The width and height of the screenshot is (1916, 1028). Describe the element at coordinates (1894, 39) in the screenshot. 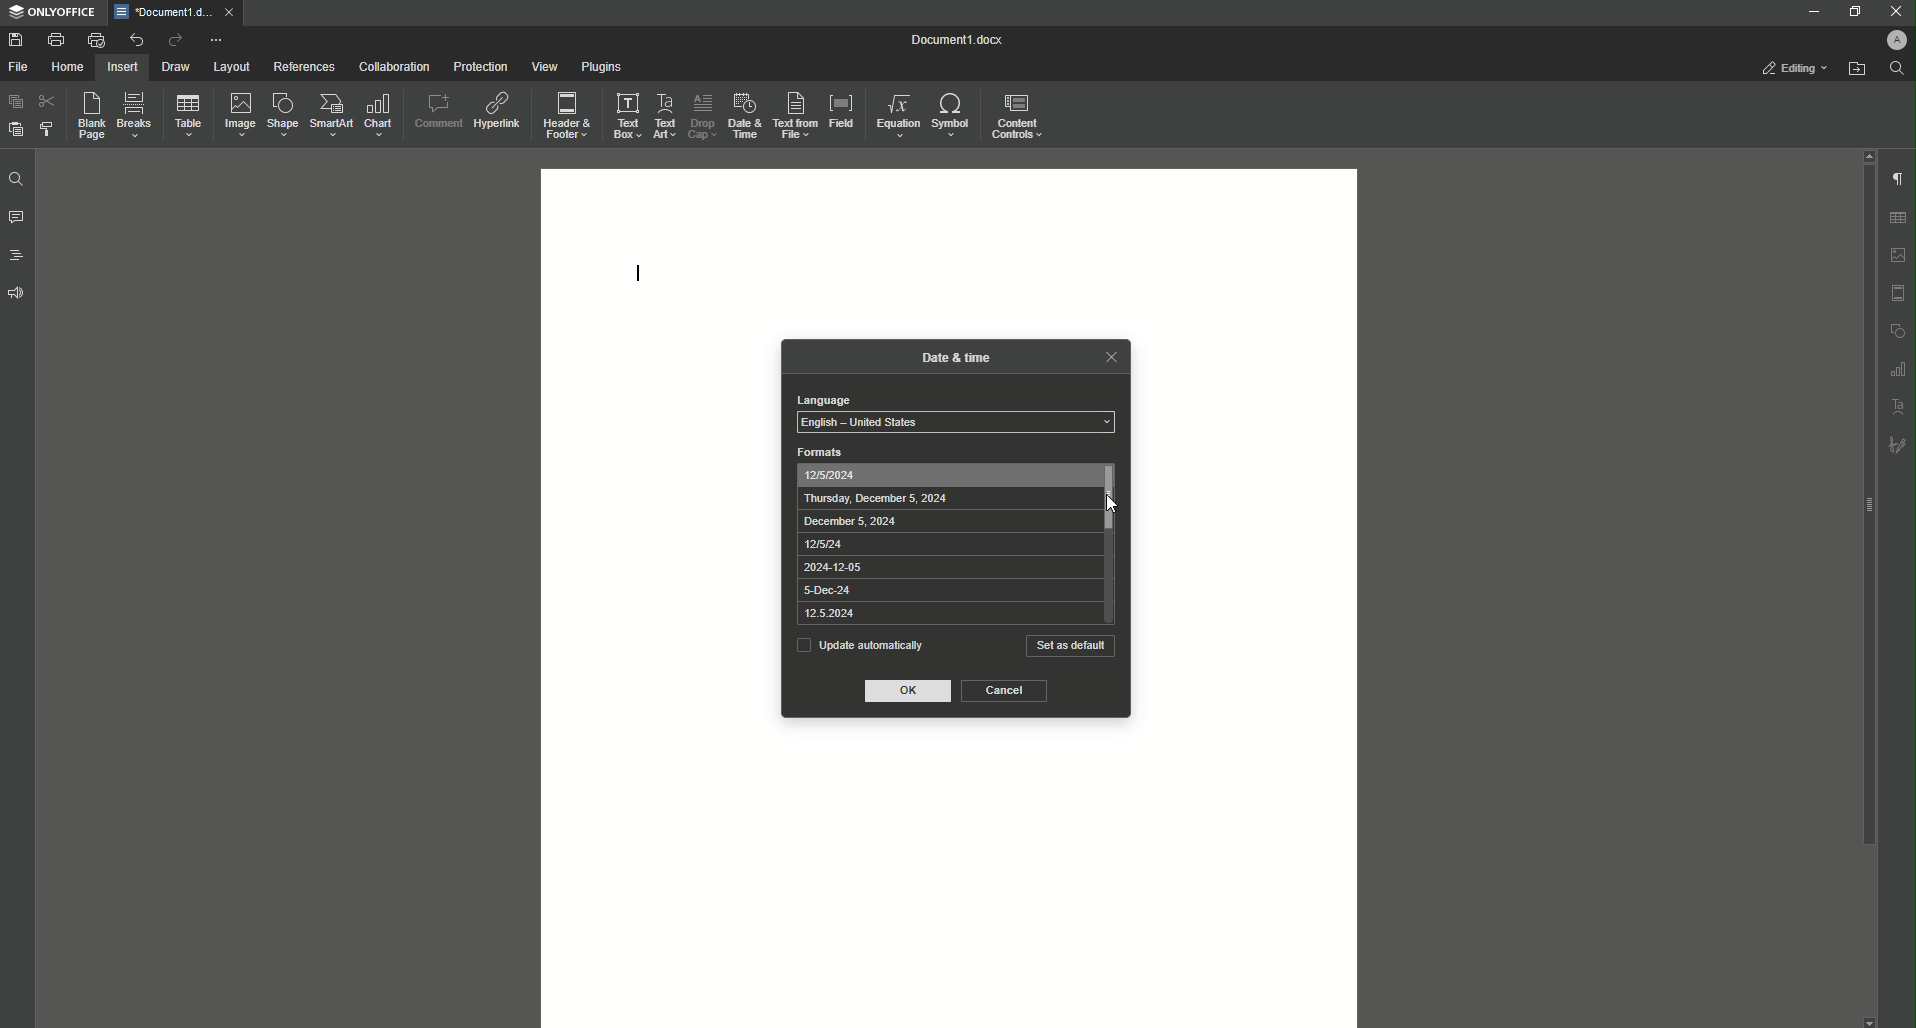

I see `Profile` at that location.